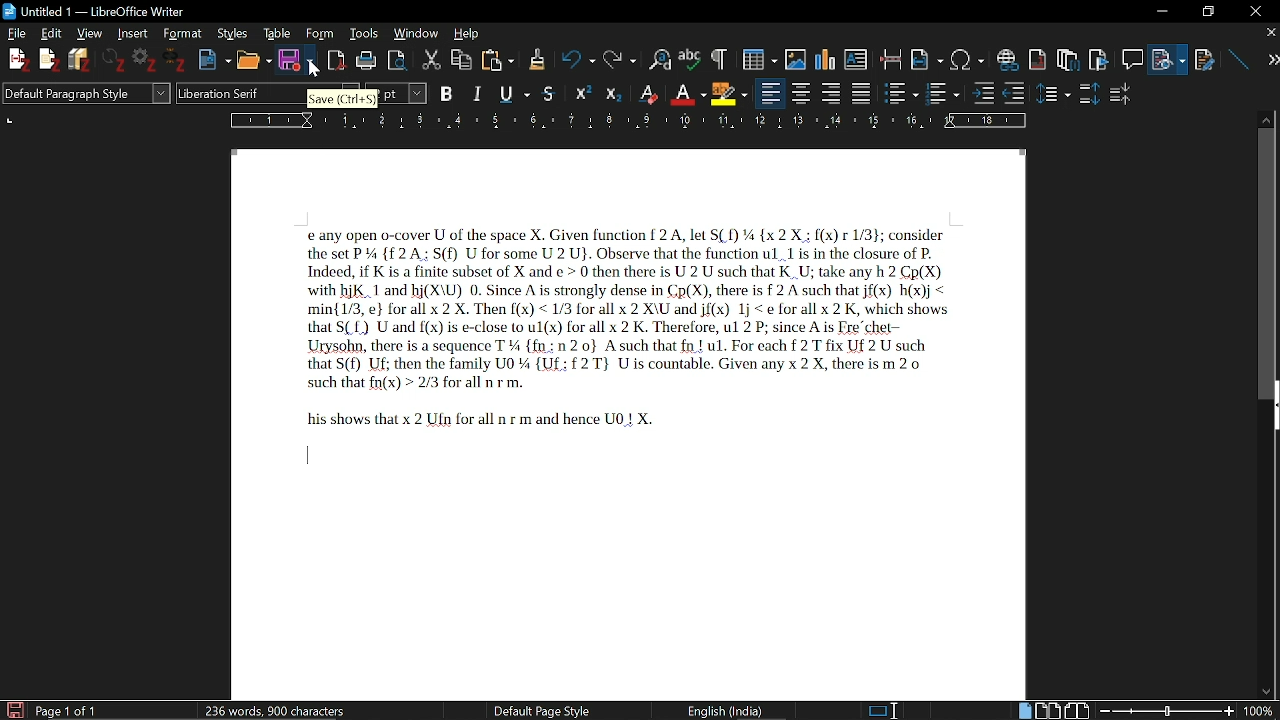  What do you see at coordinates (858, 55) in the screenshot?
I see `Insert text` at bounding box center [858, 55].